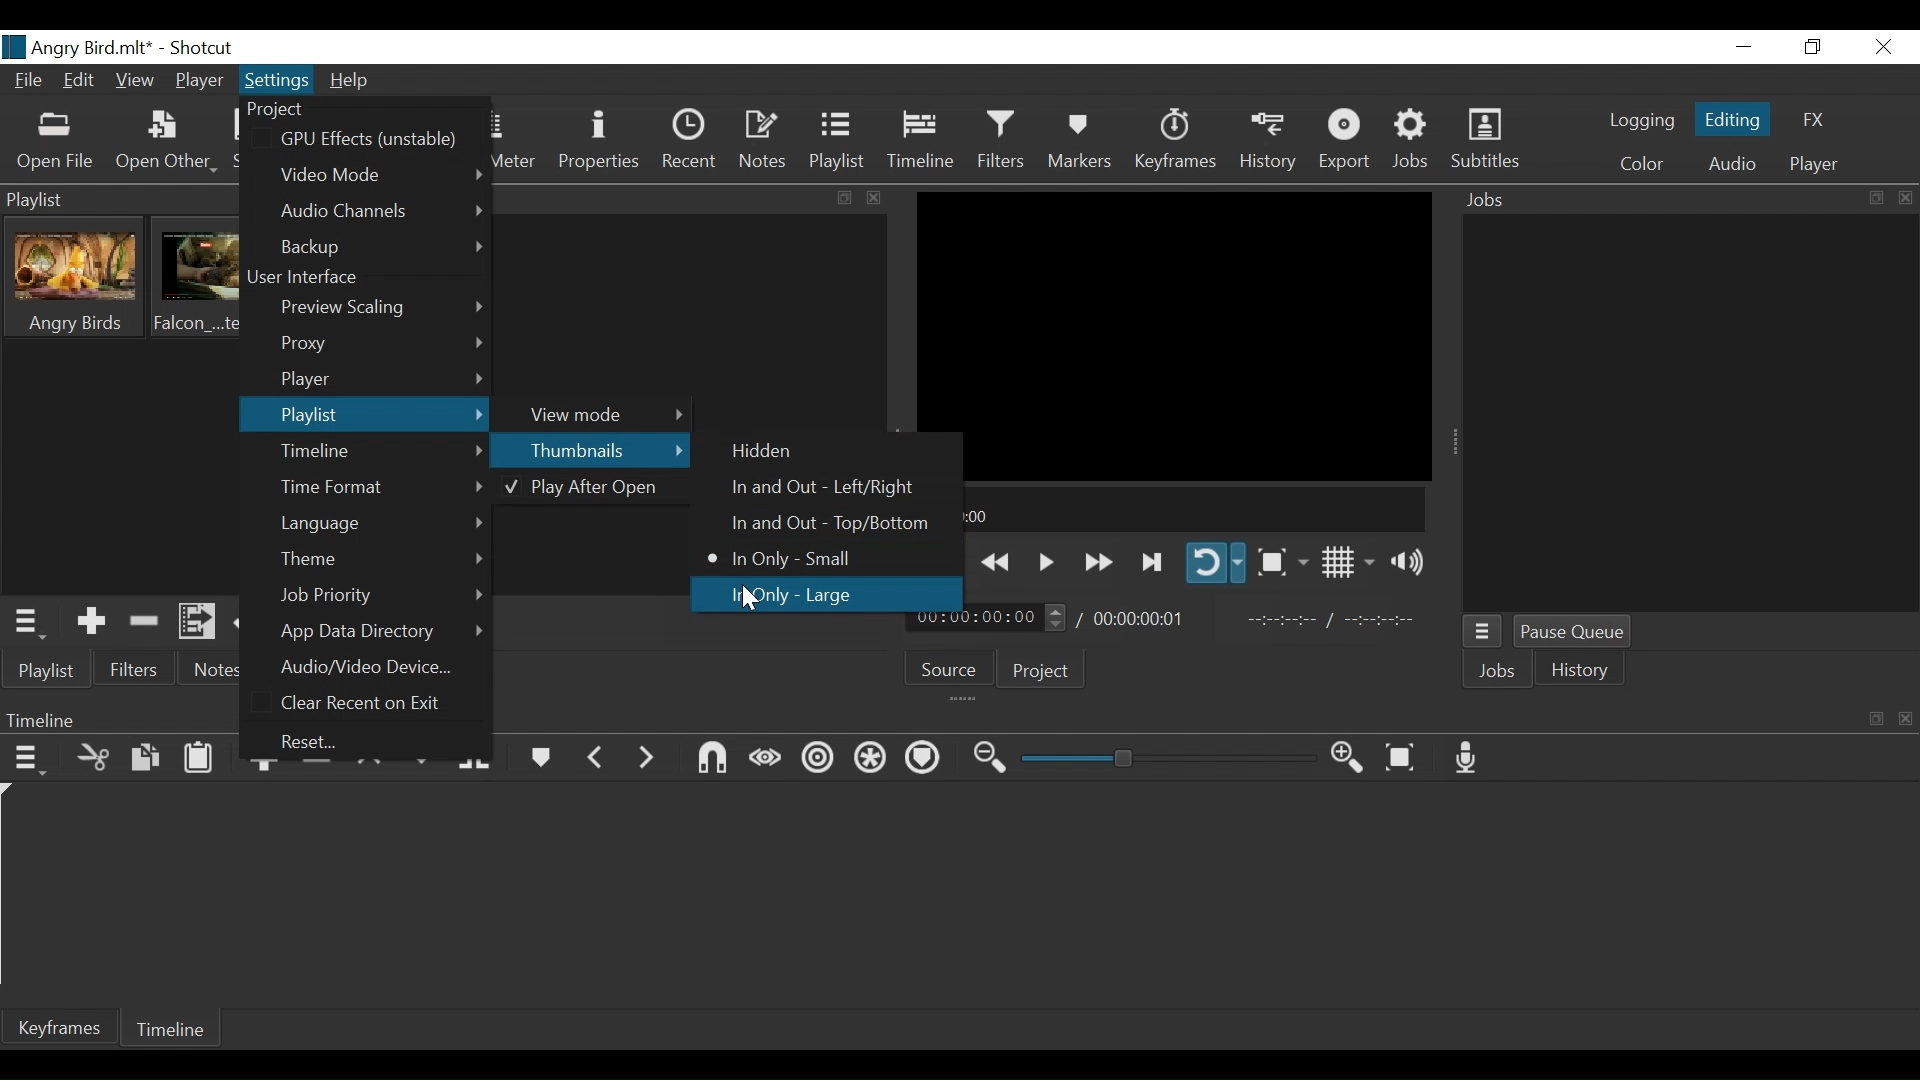  I want to click on GPU Effects (unstable), so click(374, 138).